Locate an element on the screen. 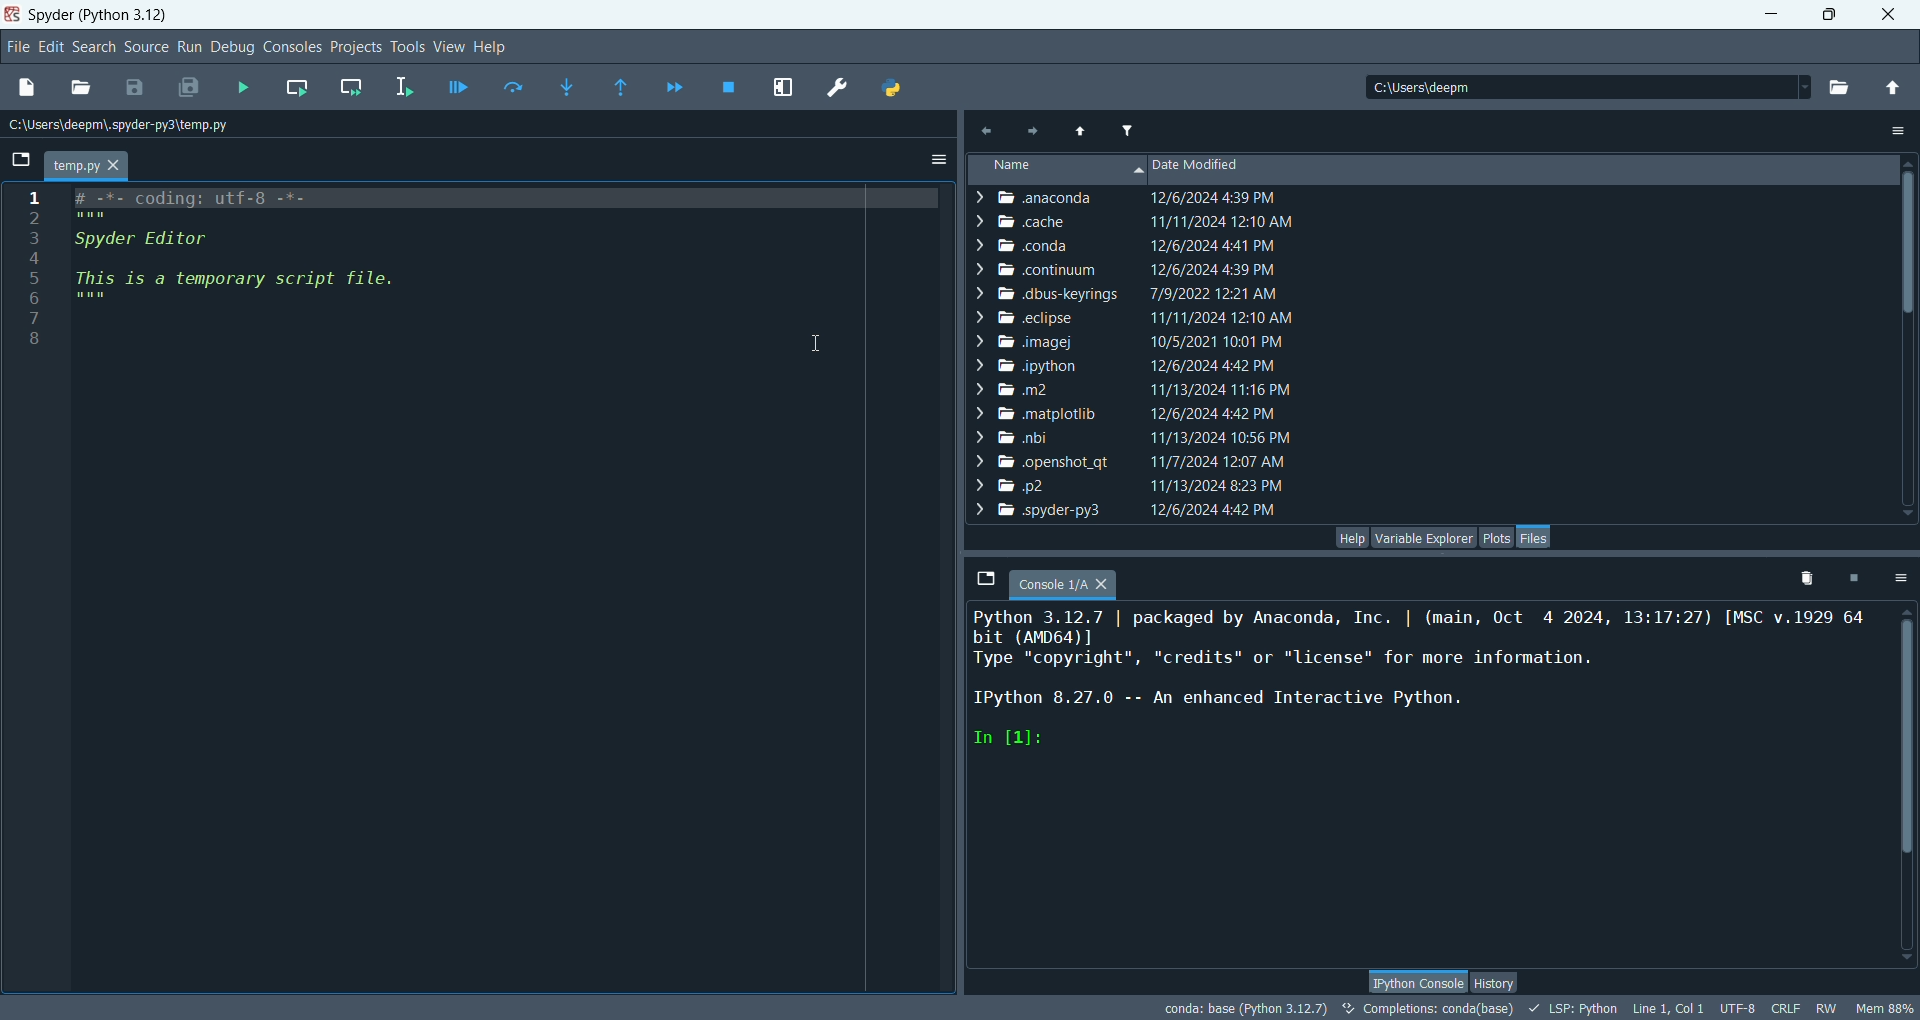 This screenshot has height=1020, width=1920. open file is located at coordinates (79, 87).